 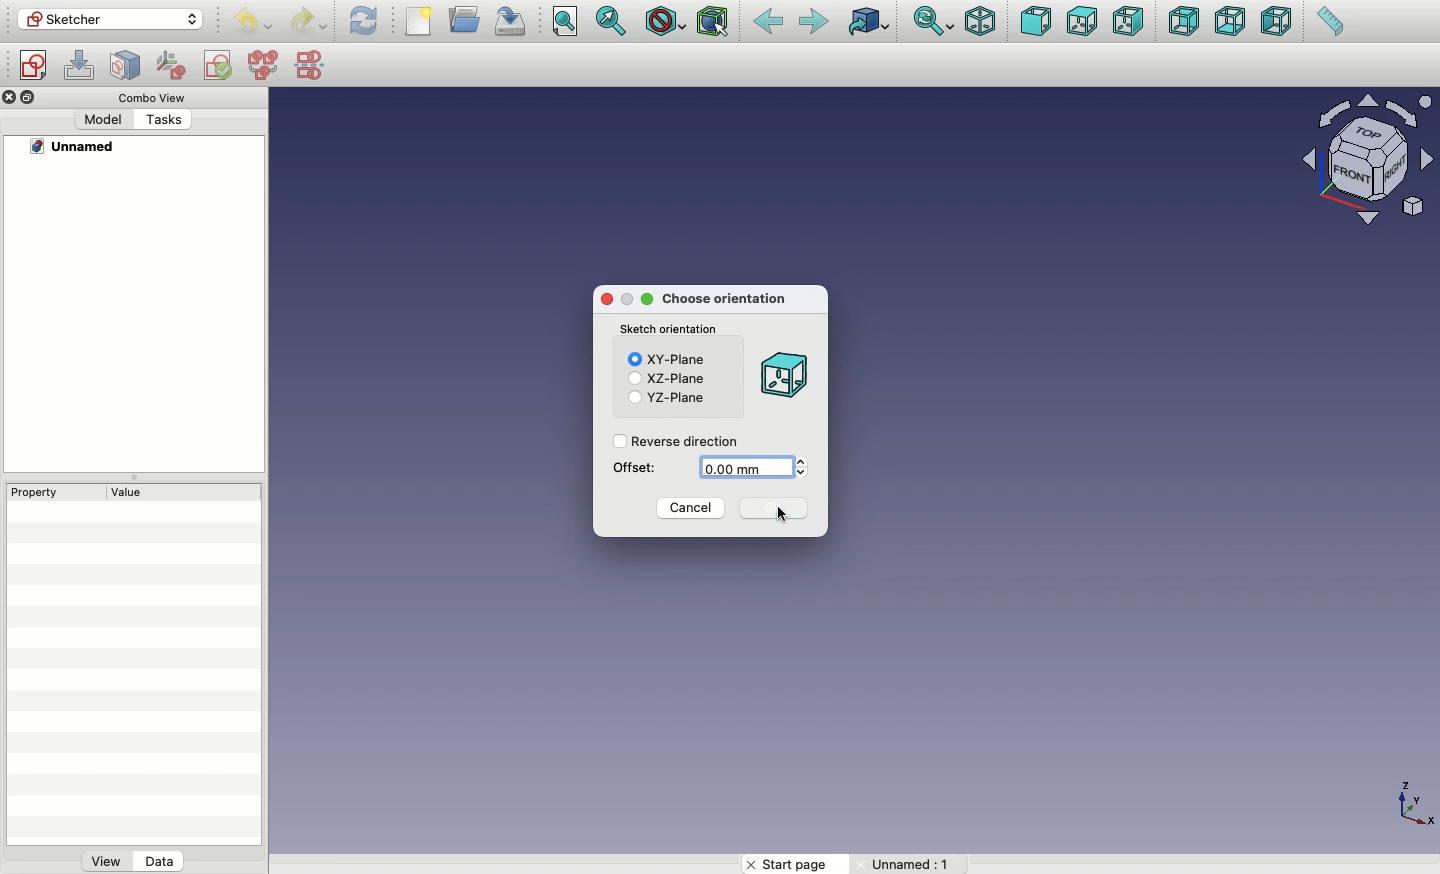 I want to click on Offset, so click(x=634, y=468).